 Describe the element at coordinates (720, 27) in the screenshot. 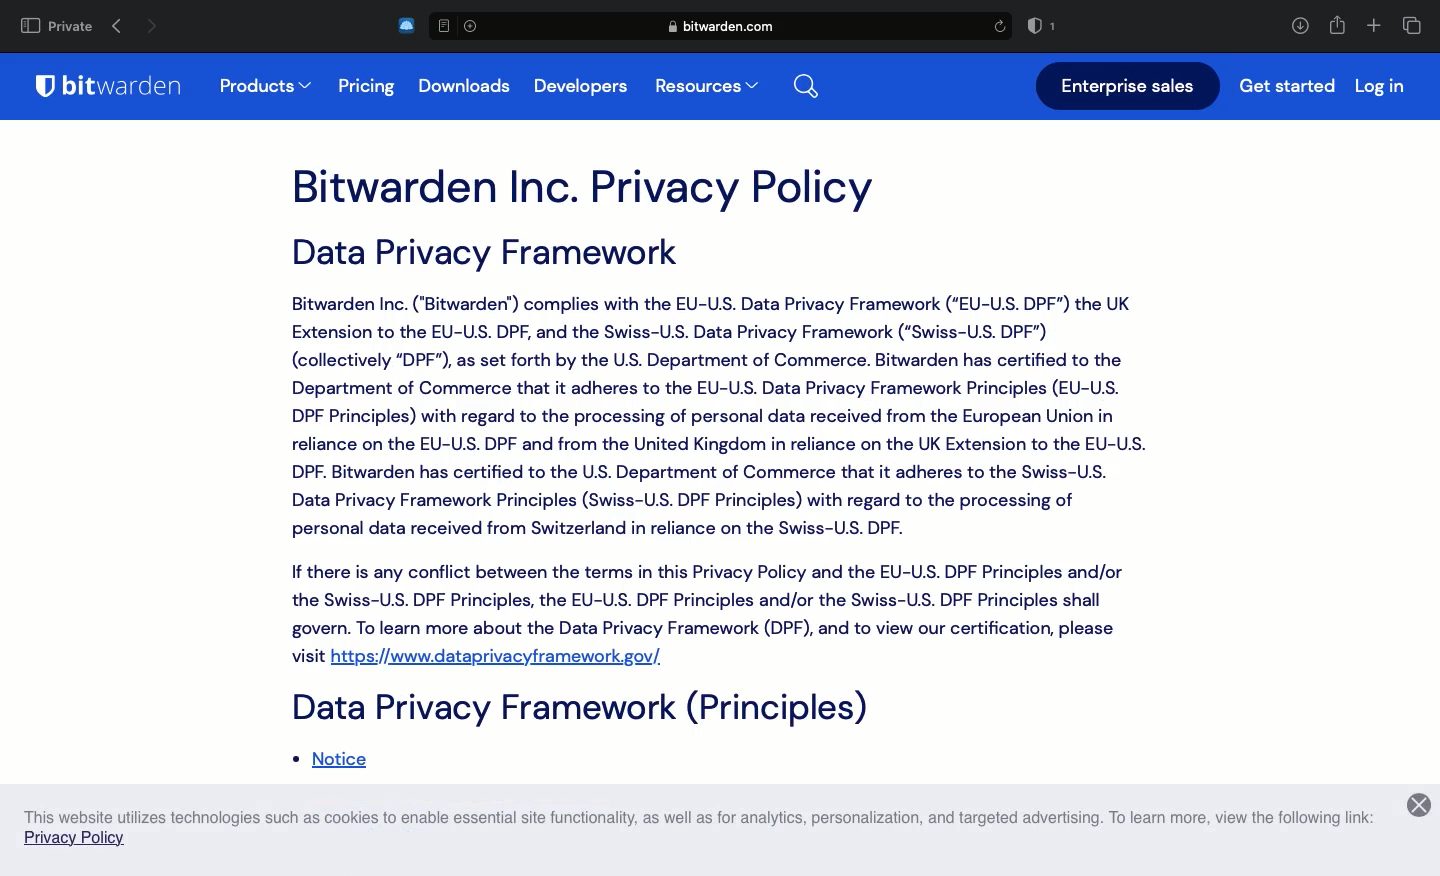

I see `bitwarden privacy policy link` at that location.